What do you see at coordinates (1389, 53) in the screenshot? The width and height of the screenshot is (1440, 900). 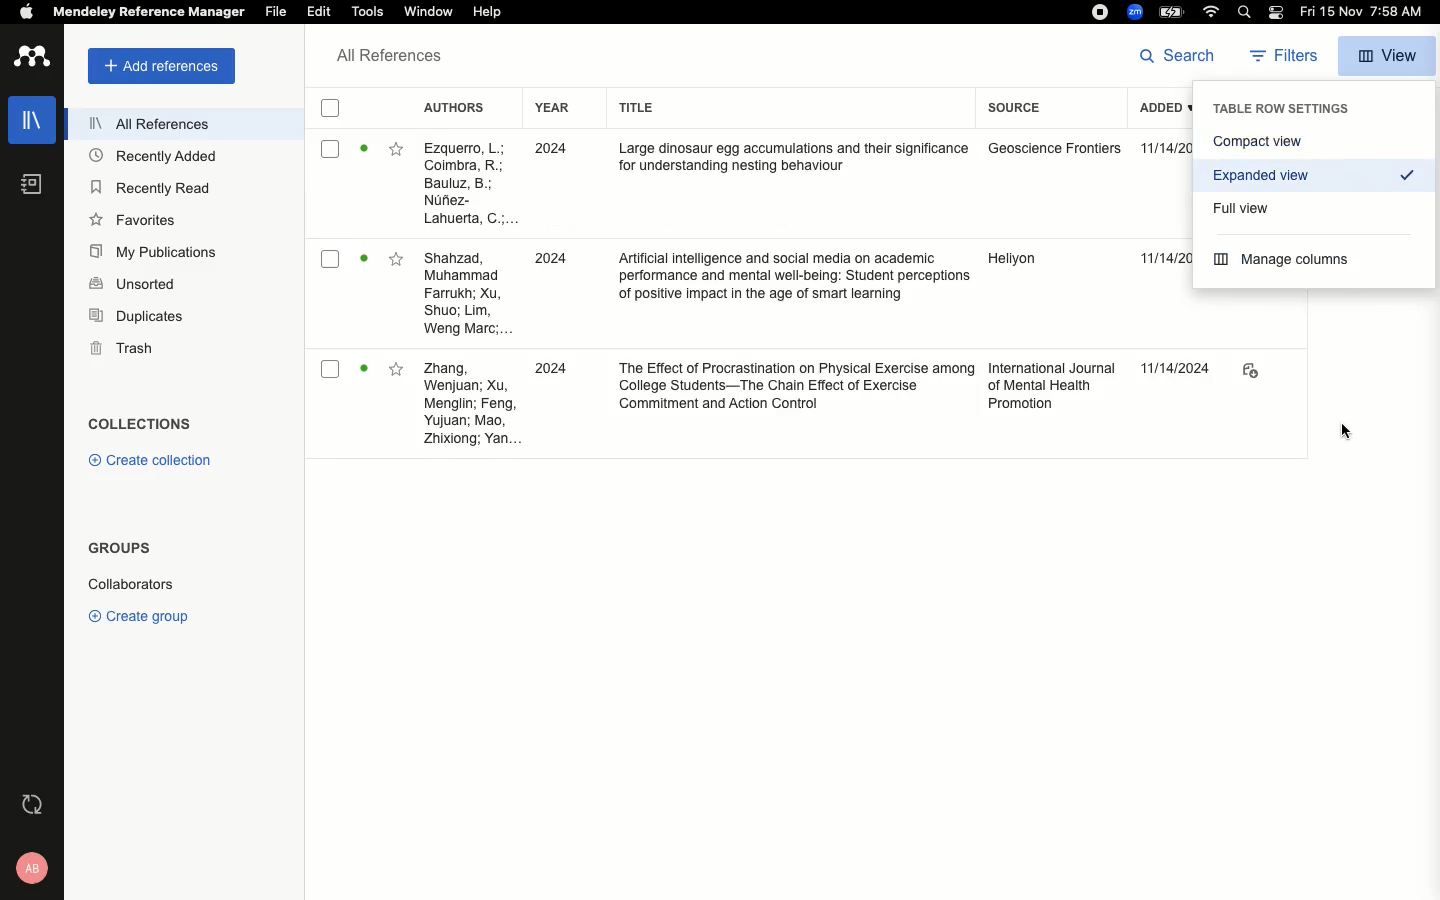 I see `Clicked on view` at bounding box center [1389, 53].